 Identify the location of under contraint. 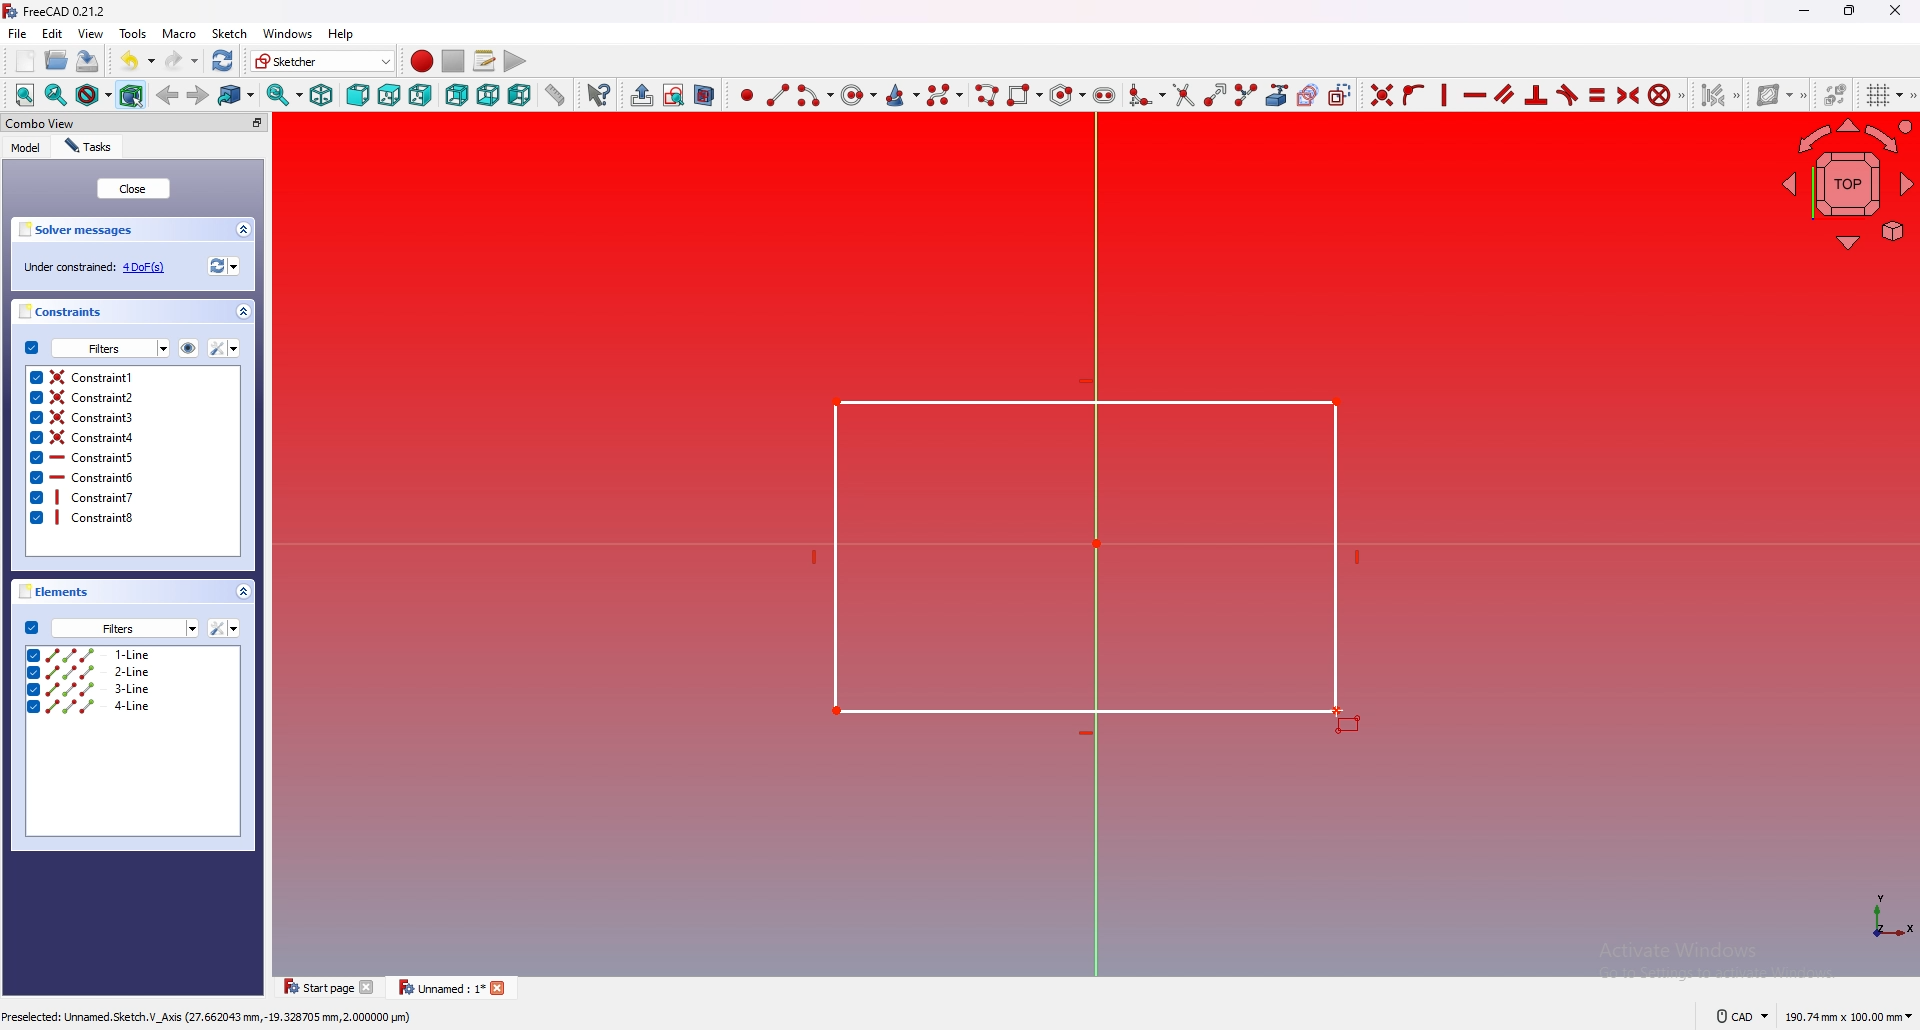
(95, 267).